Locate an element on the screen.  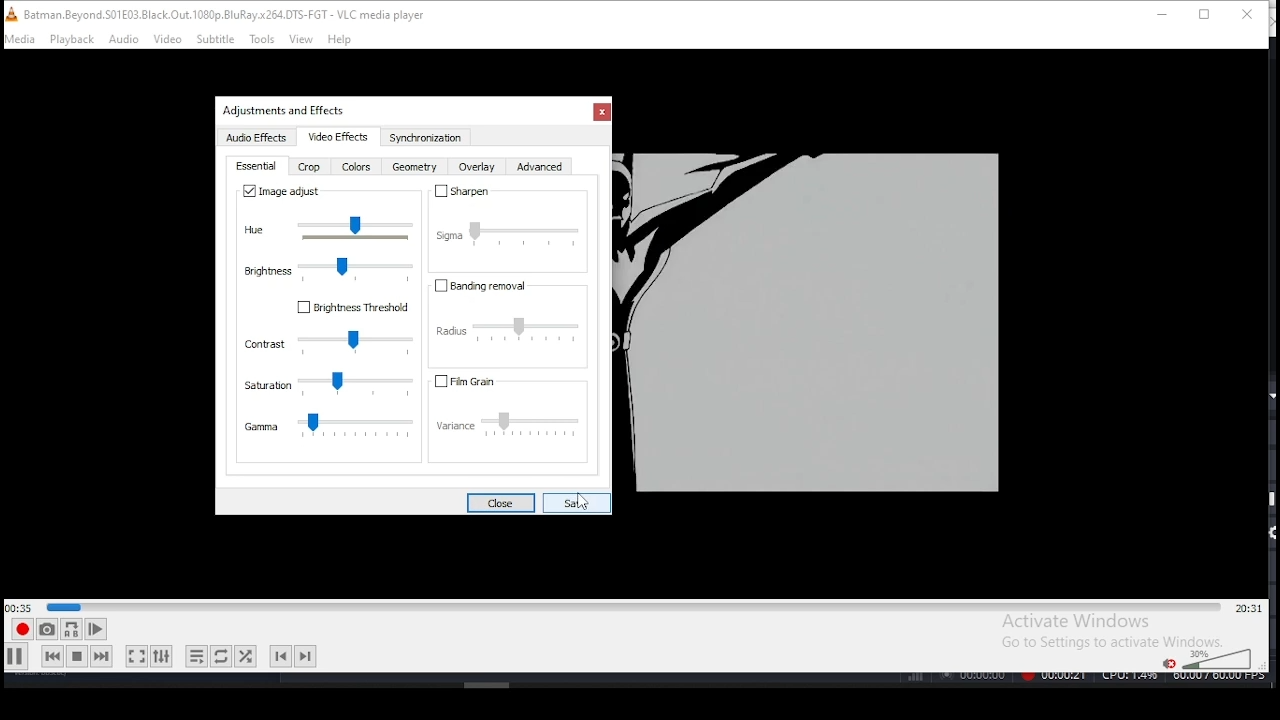
next media in track, skips forward when held is located at coordinates (102, 657).